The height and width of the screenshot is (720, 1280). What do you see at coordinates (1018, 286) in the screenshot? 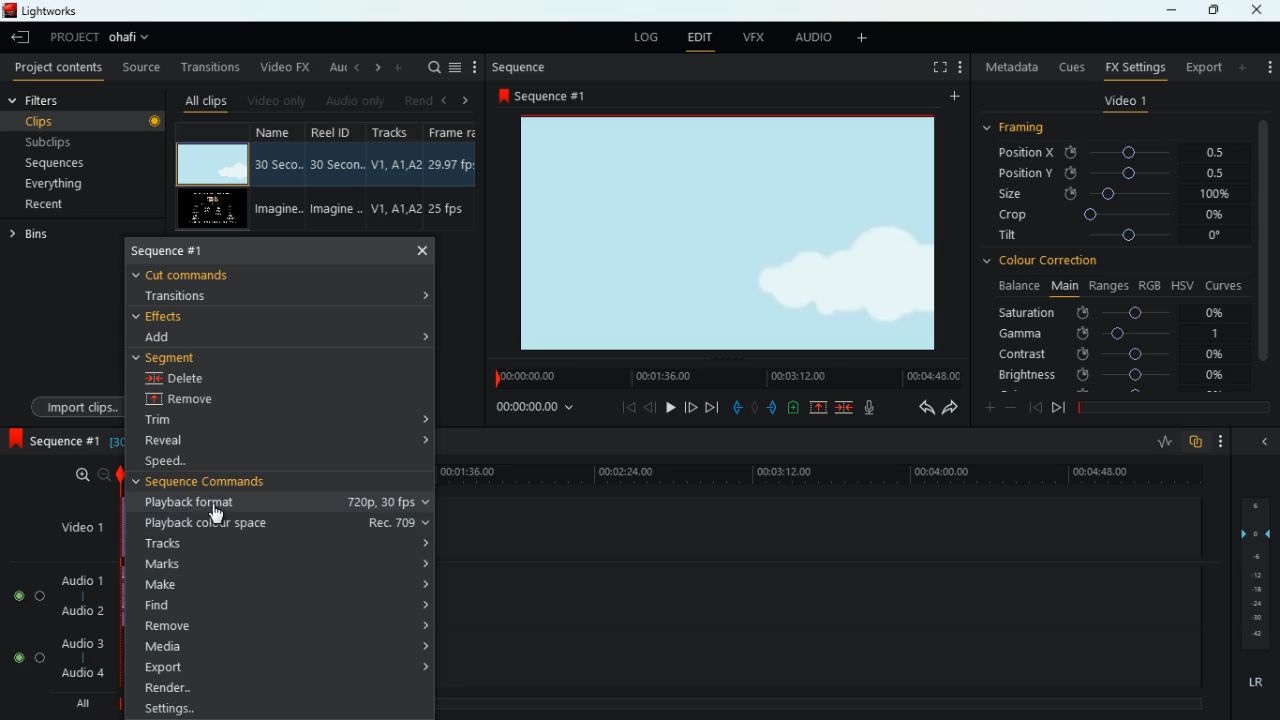
I see `balance` at bounding box center [1018, 286].